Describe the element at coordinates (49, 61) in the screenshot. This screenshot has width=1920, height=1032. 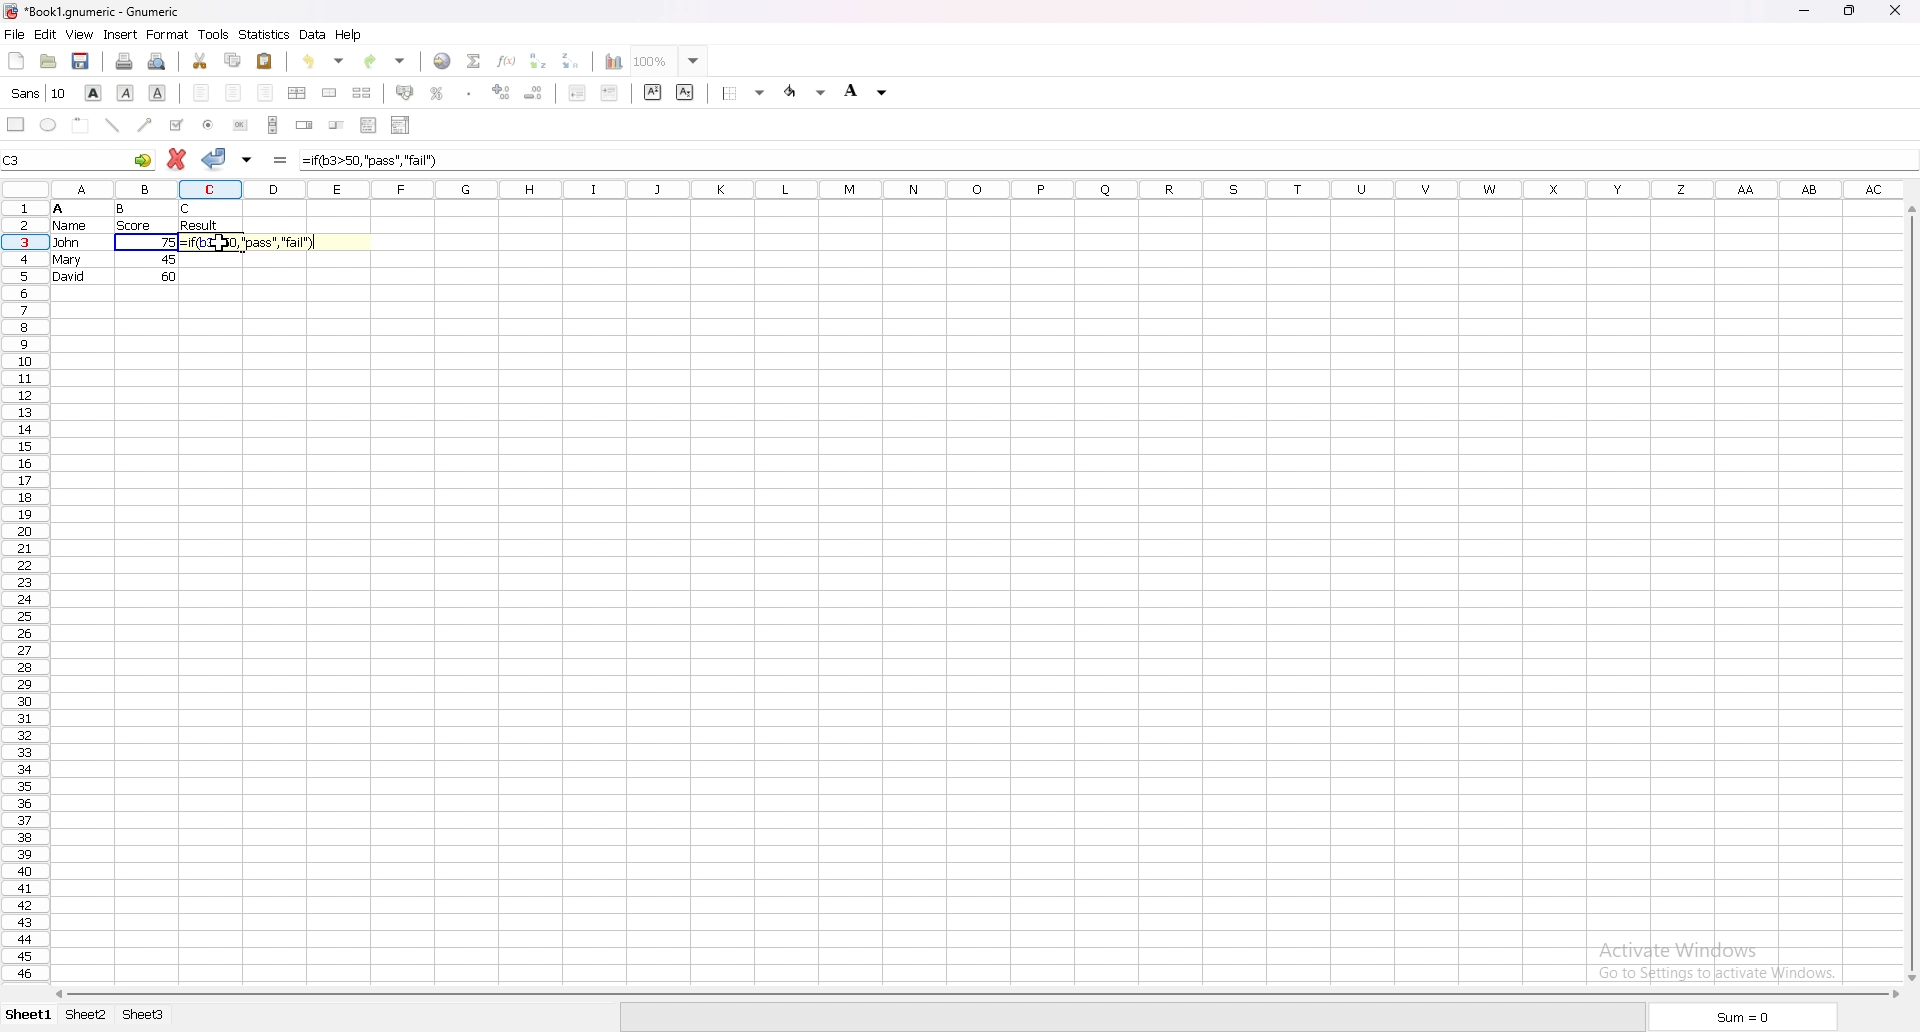
I see `open` at that location.